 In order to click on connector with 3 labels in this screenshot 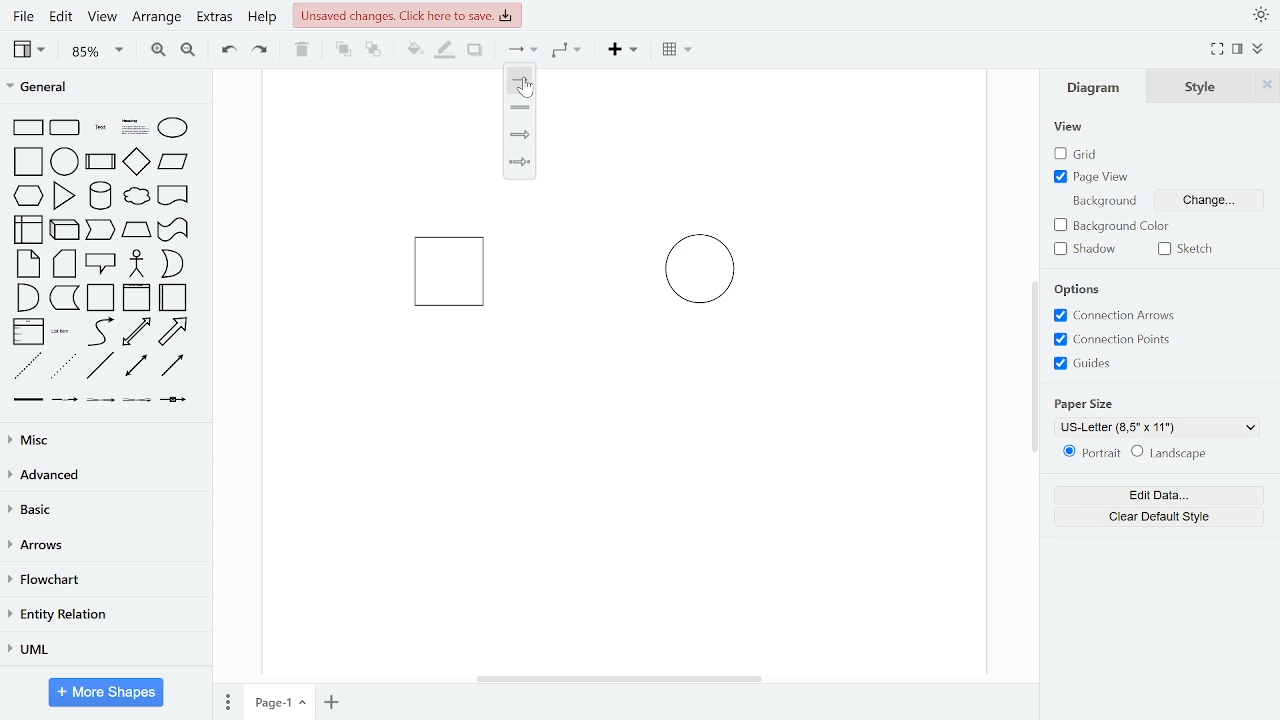, I will do `click(139, 401)`.